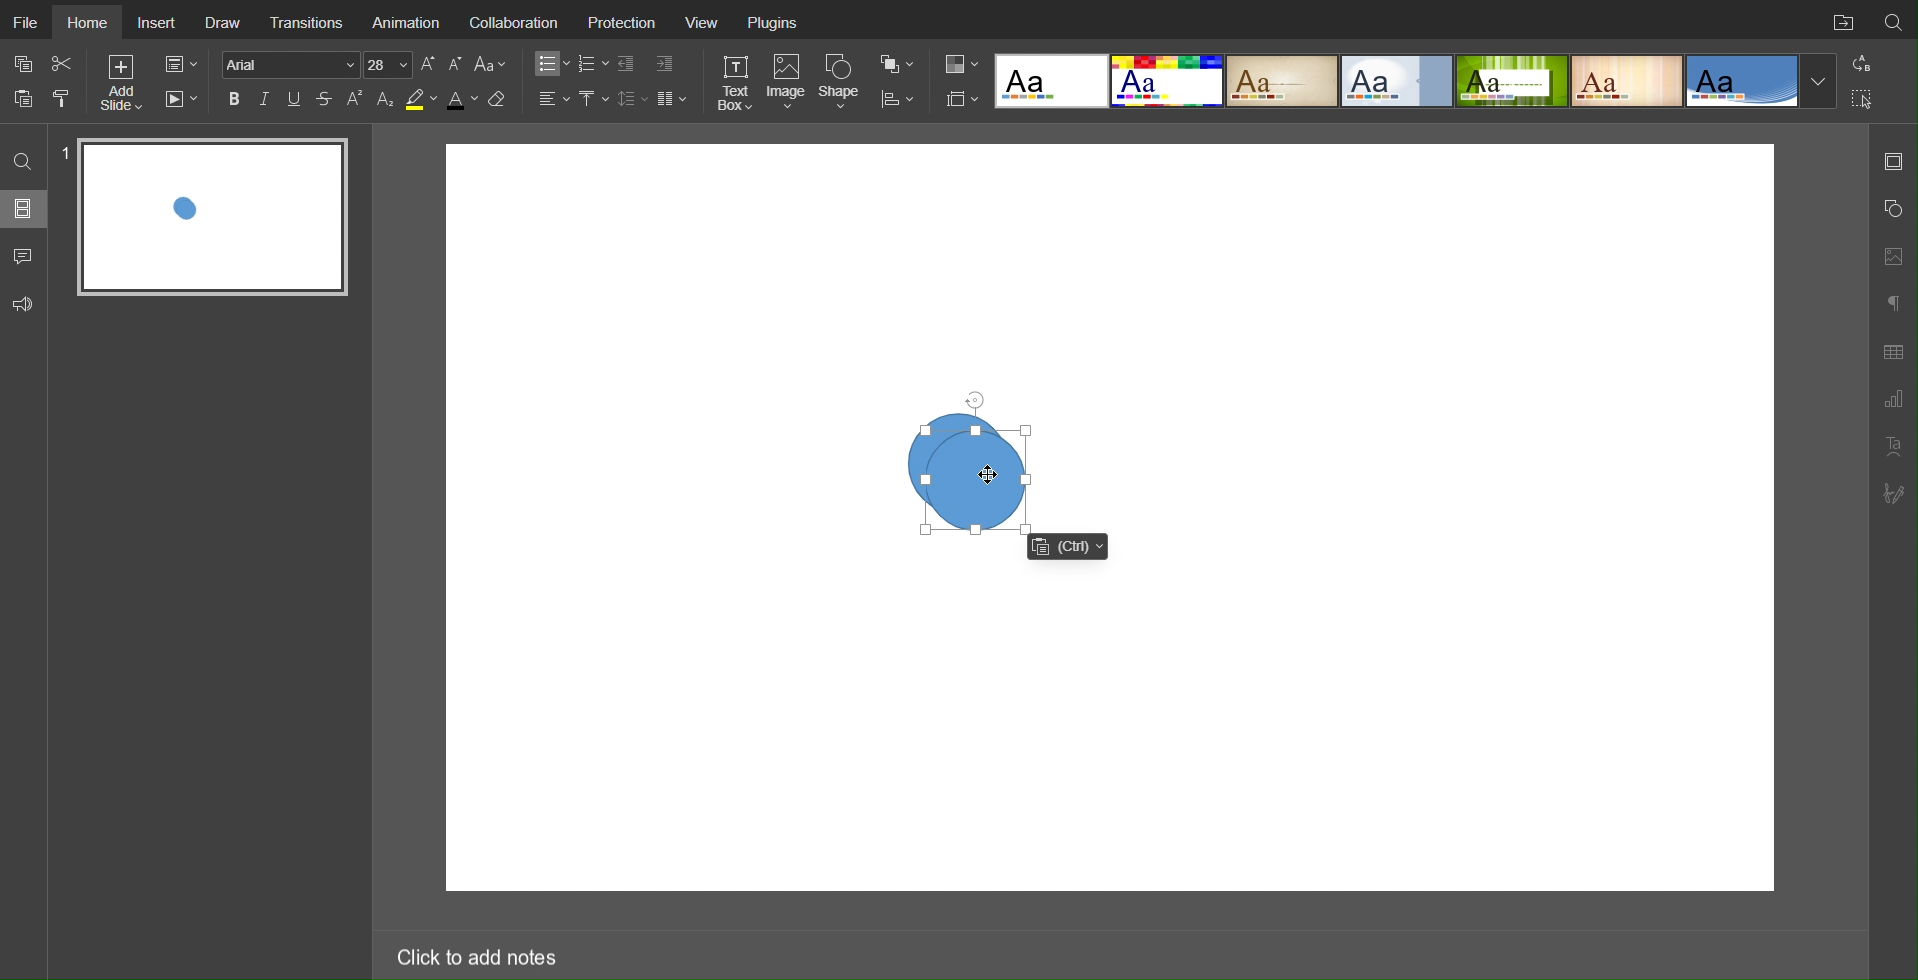 The width and height of the screenshot is (1918, 980). Describe the element at coordinates (1892, 254) in the screenshot. I see `Image Settings` at that location.